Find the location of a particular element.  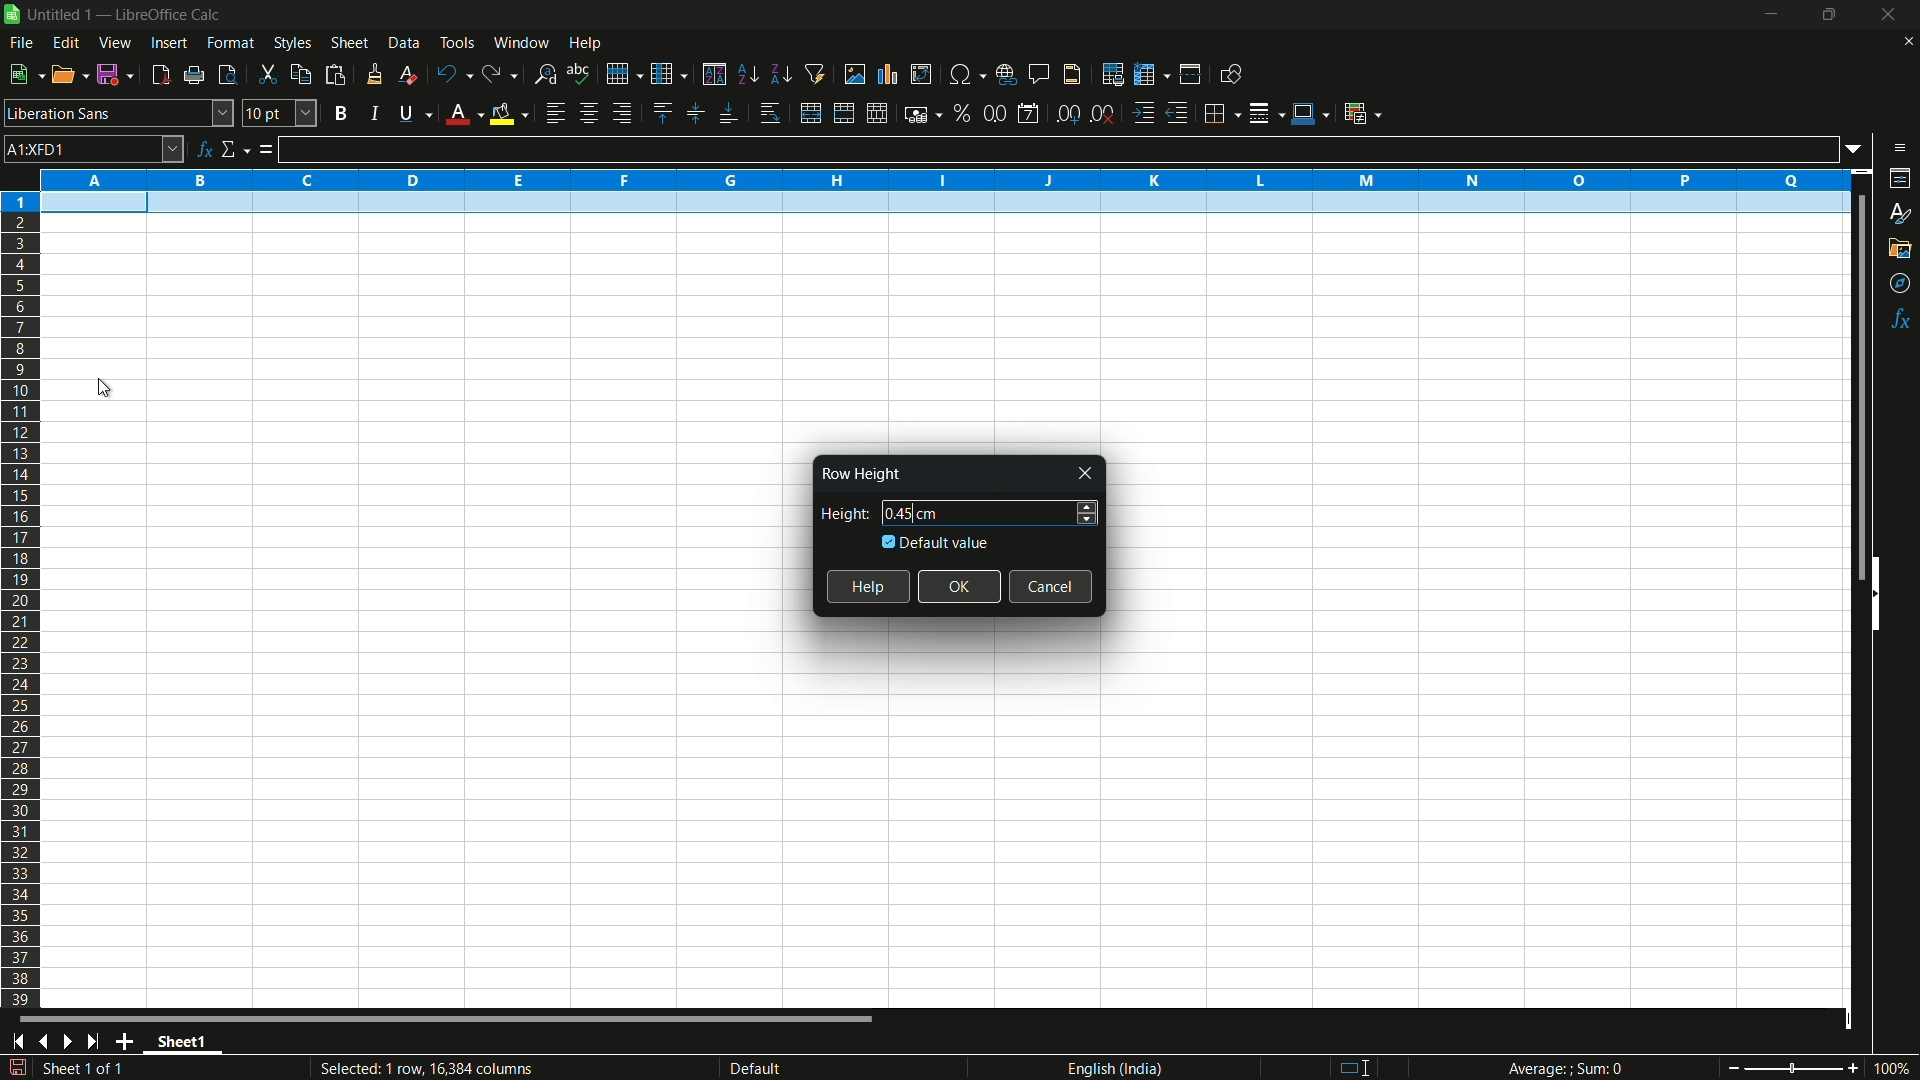

insert menu is located at coordinates (167, 43).